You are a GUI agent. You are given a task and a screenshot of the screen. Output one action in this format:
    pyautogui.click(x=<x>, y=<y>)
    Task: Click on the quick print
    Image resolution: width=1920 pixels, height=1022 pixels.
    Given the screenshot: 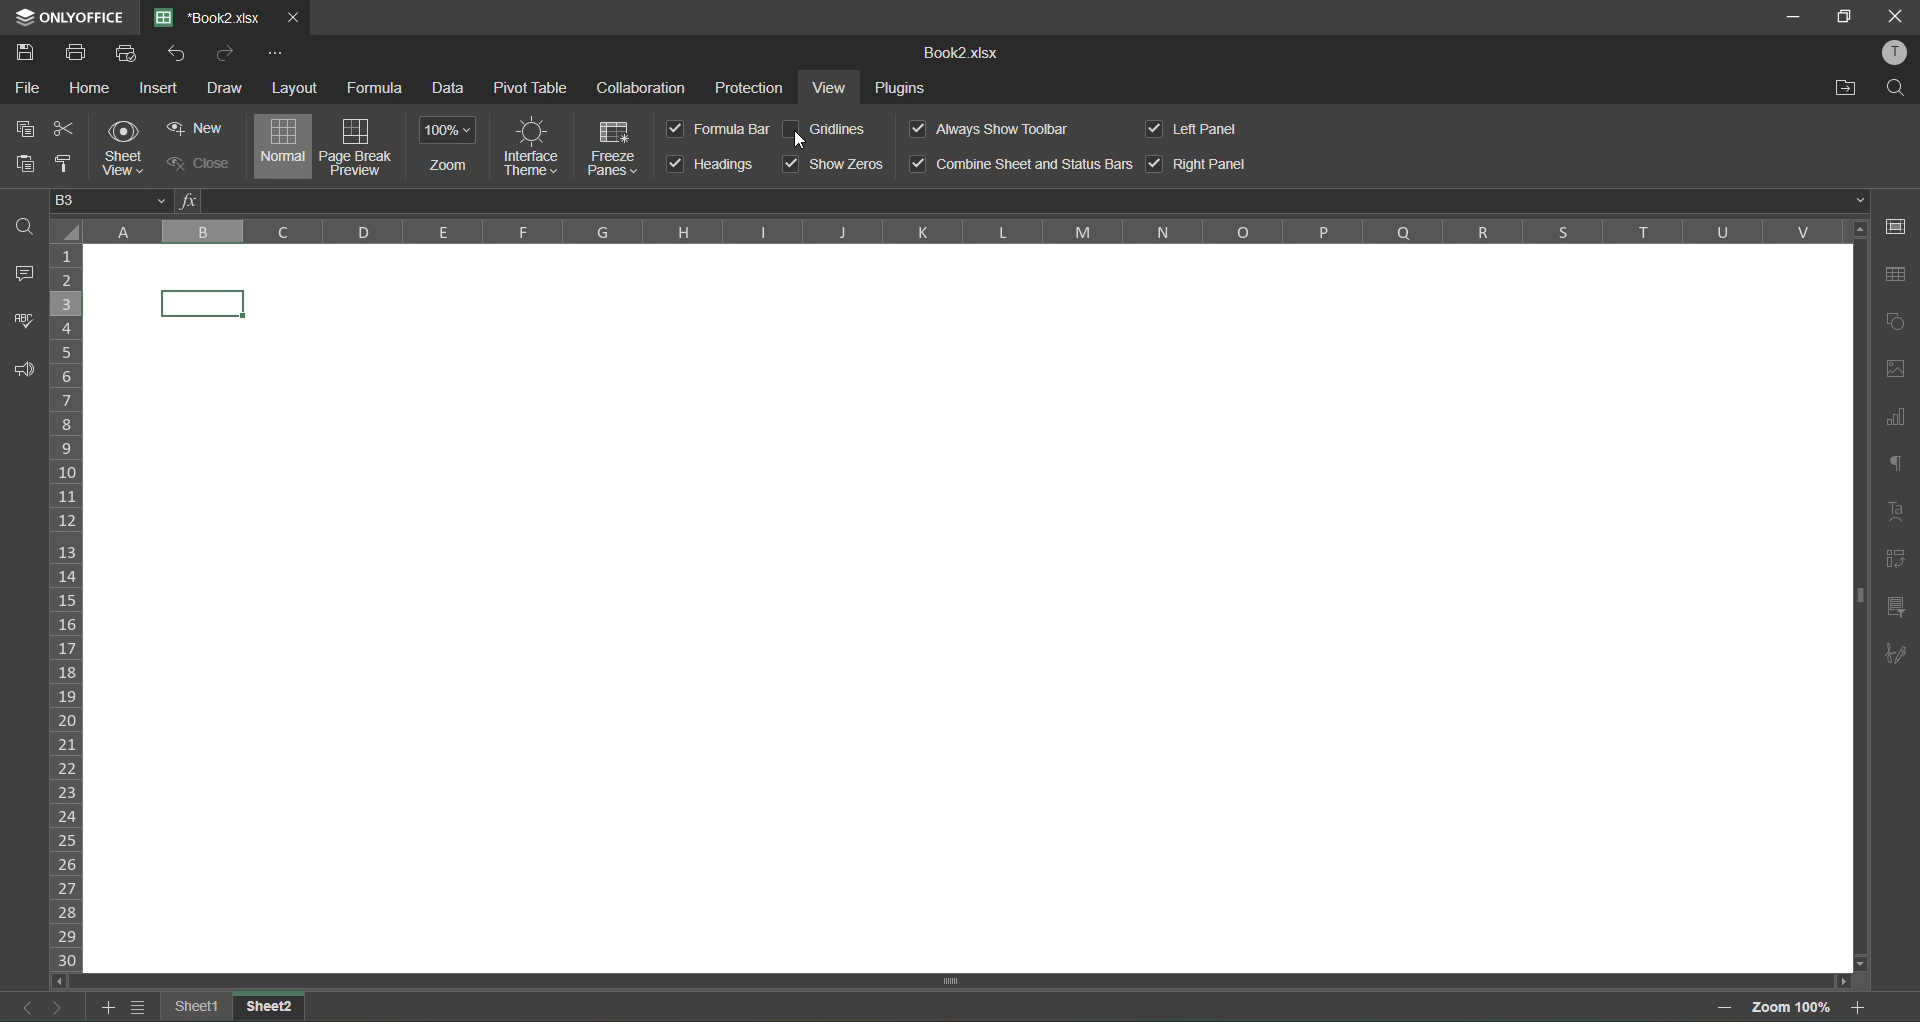 What is the action you would take?
    pyautogui.click(x=127, y=56)
    